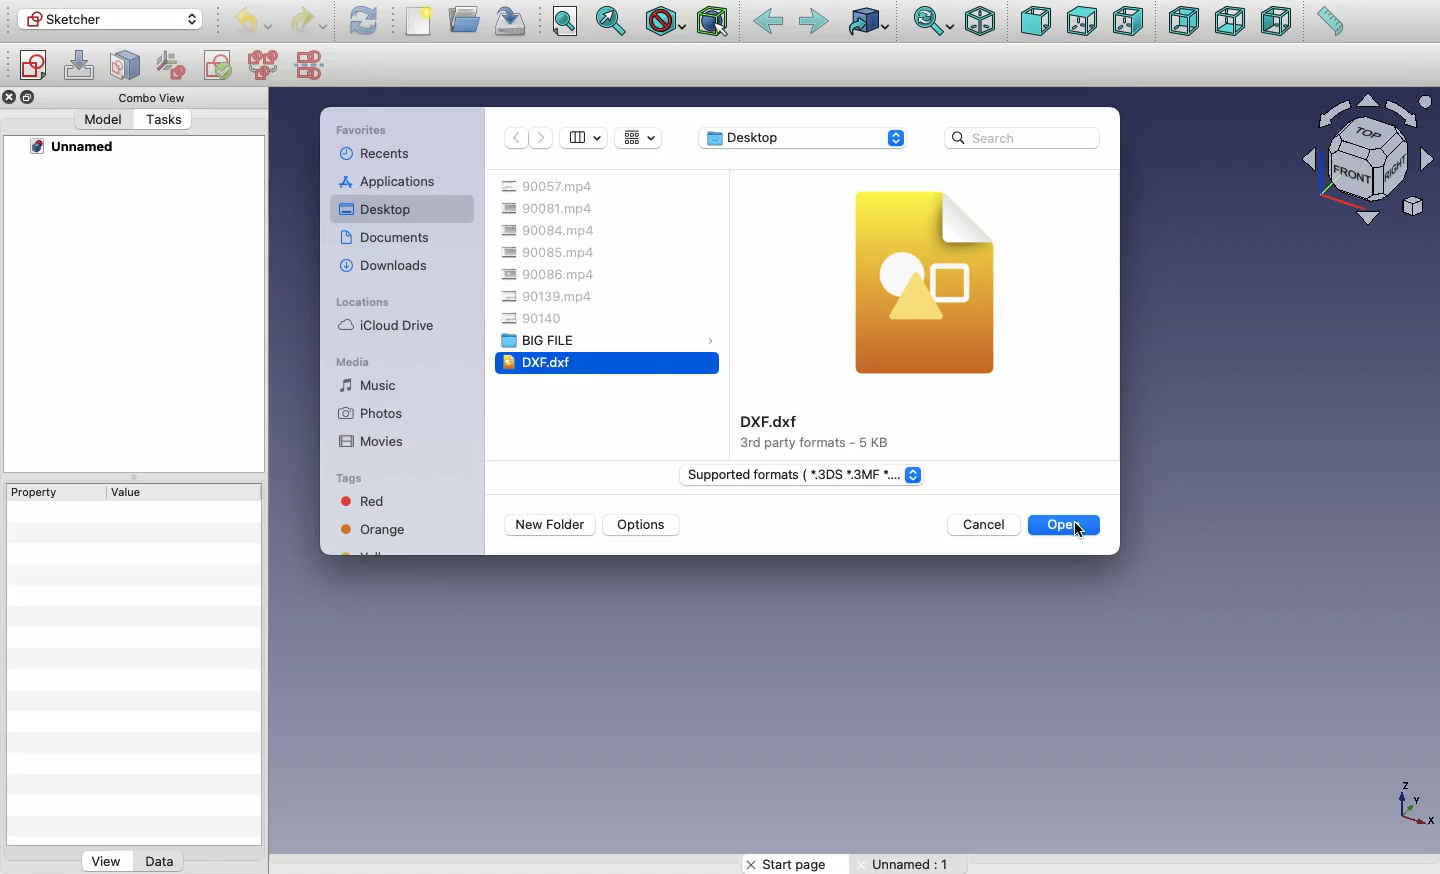 This screenshot has width=1440, height=874. I want to click on Downloads, so click(384, 267).